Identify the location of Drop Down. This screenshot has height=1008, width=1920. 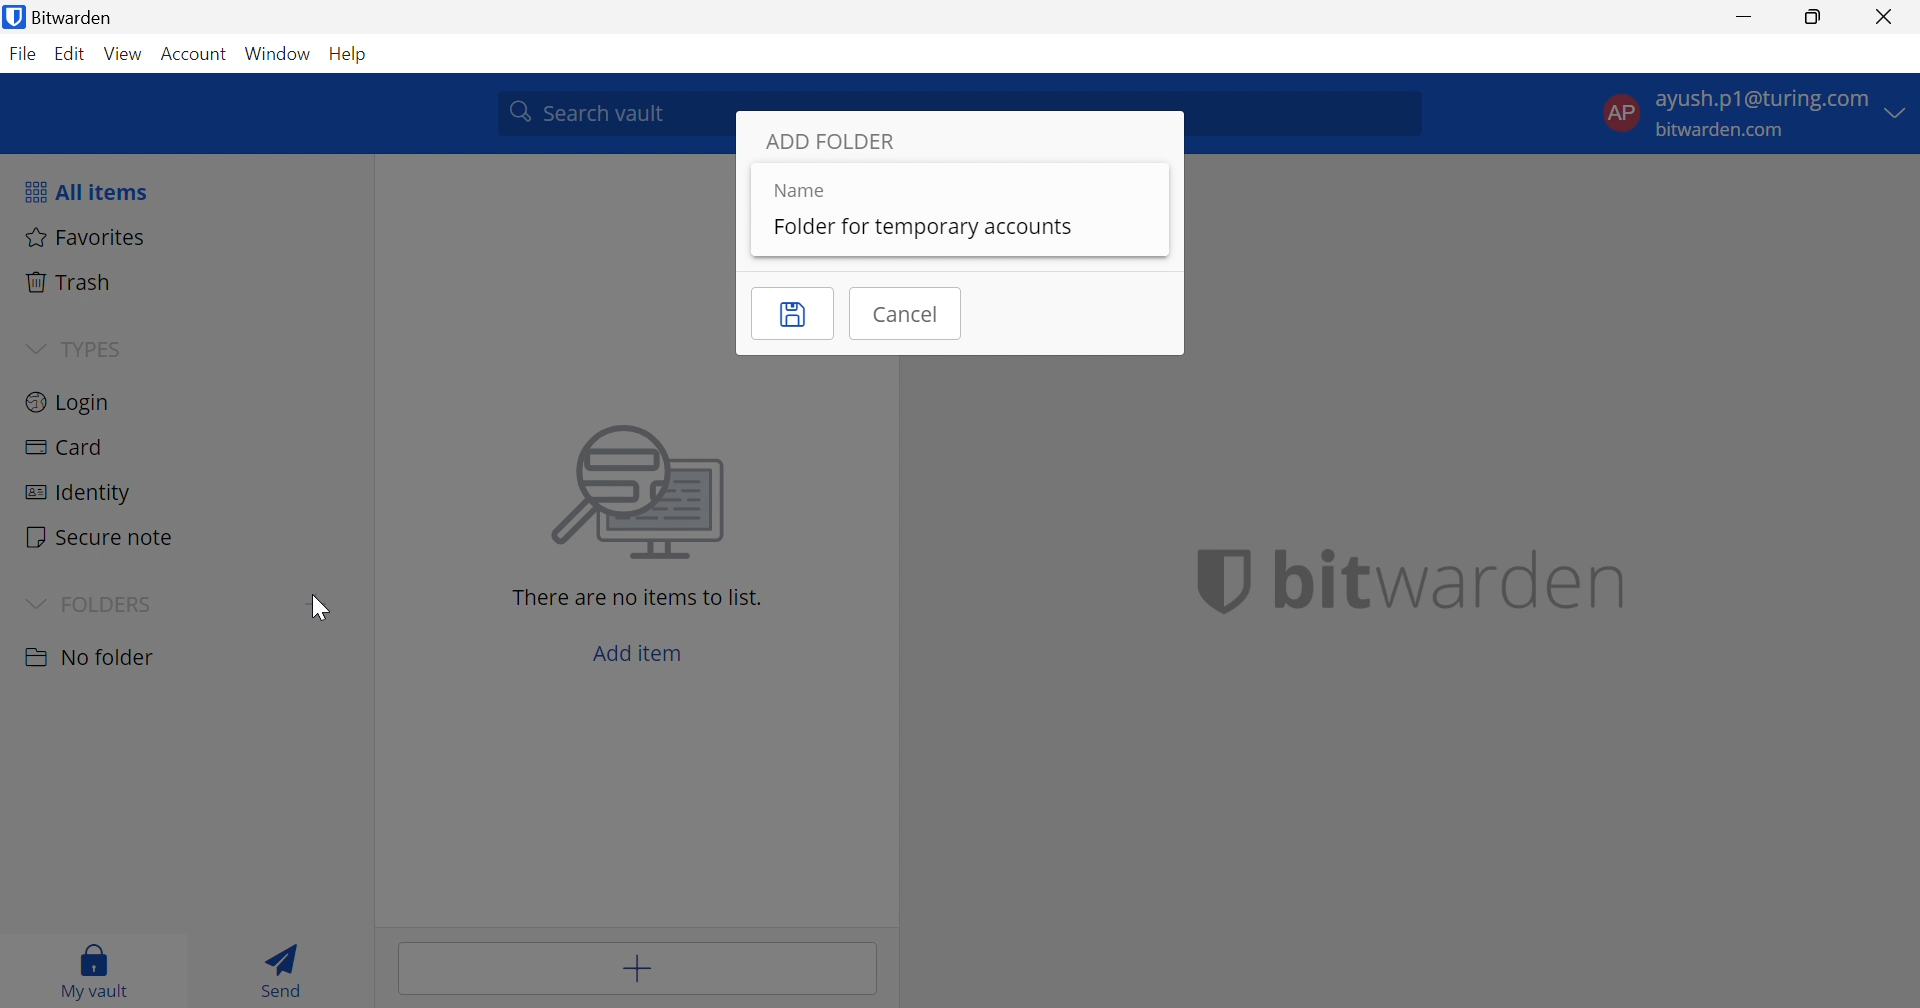
(32, 347).